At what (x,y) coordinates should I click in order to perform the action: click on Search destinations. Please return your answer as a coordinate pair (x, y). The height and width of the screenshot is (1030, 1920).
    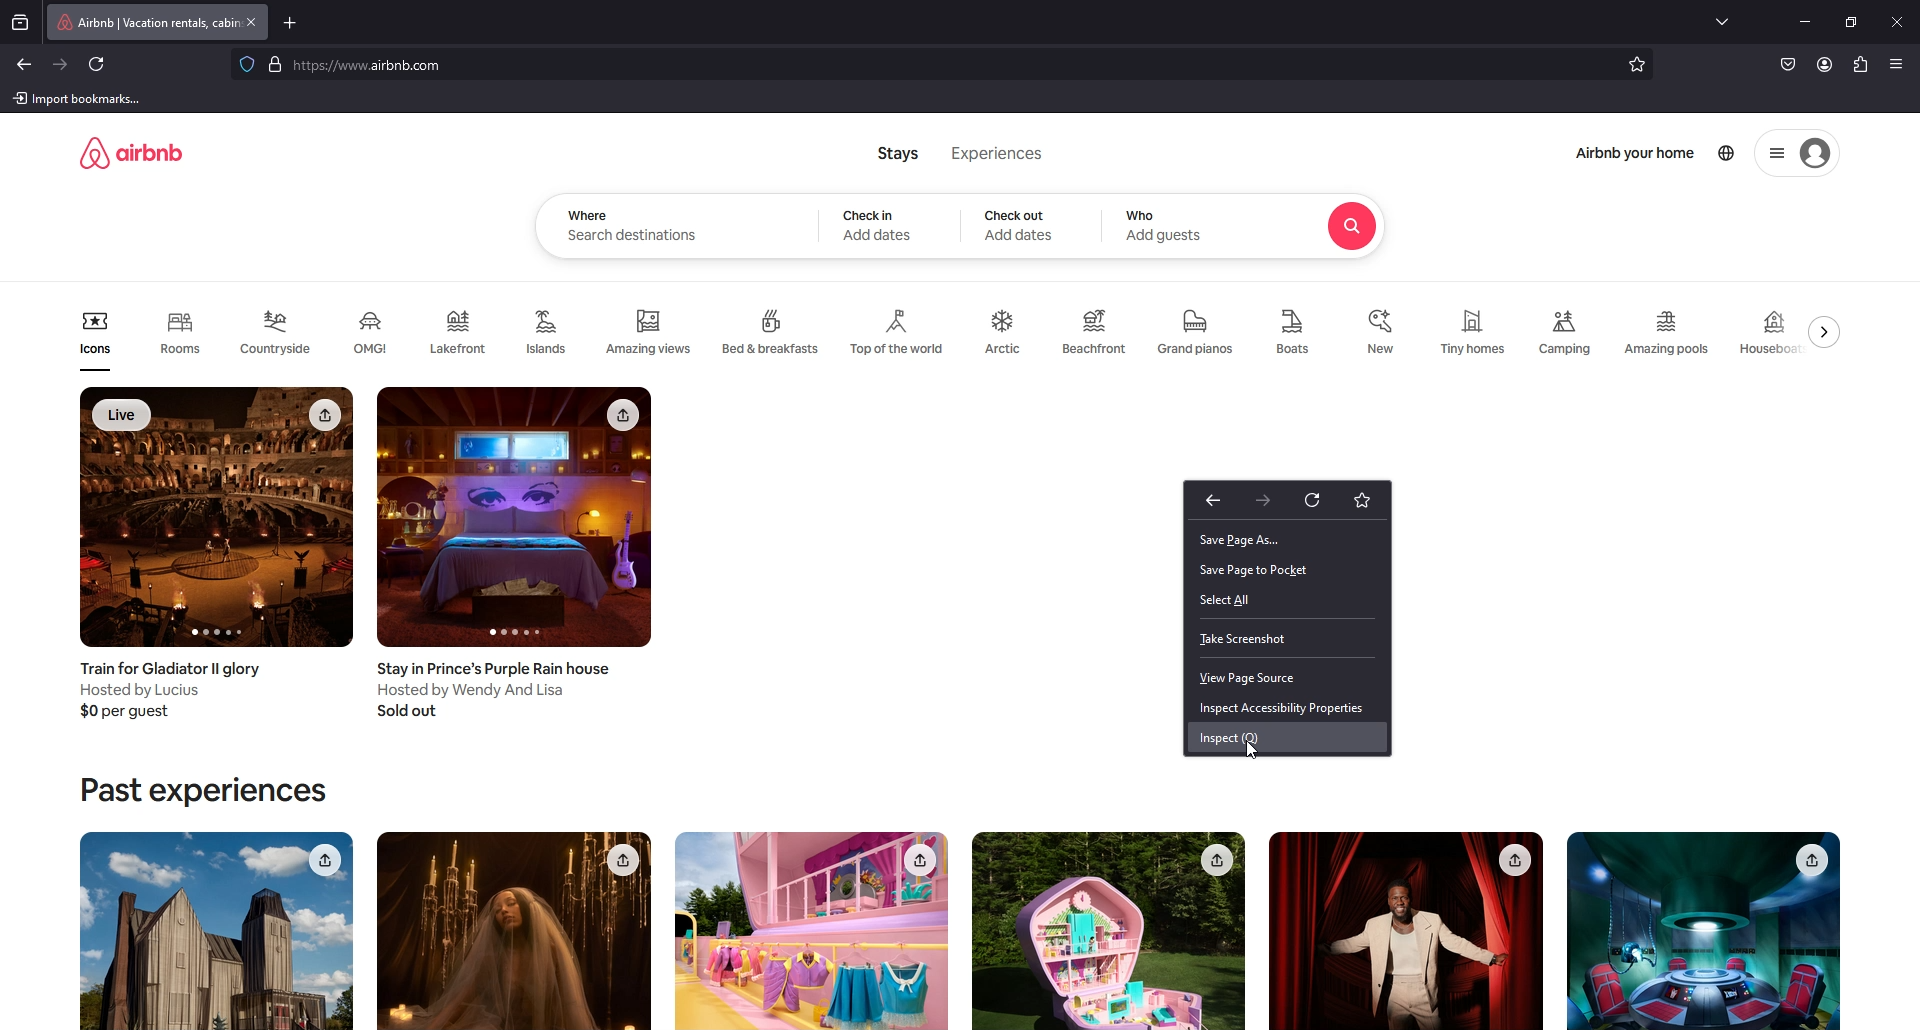
    Looking at the image, I should click on (635, 237).